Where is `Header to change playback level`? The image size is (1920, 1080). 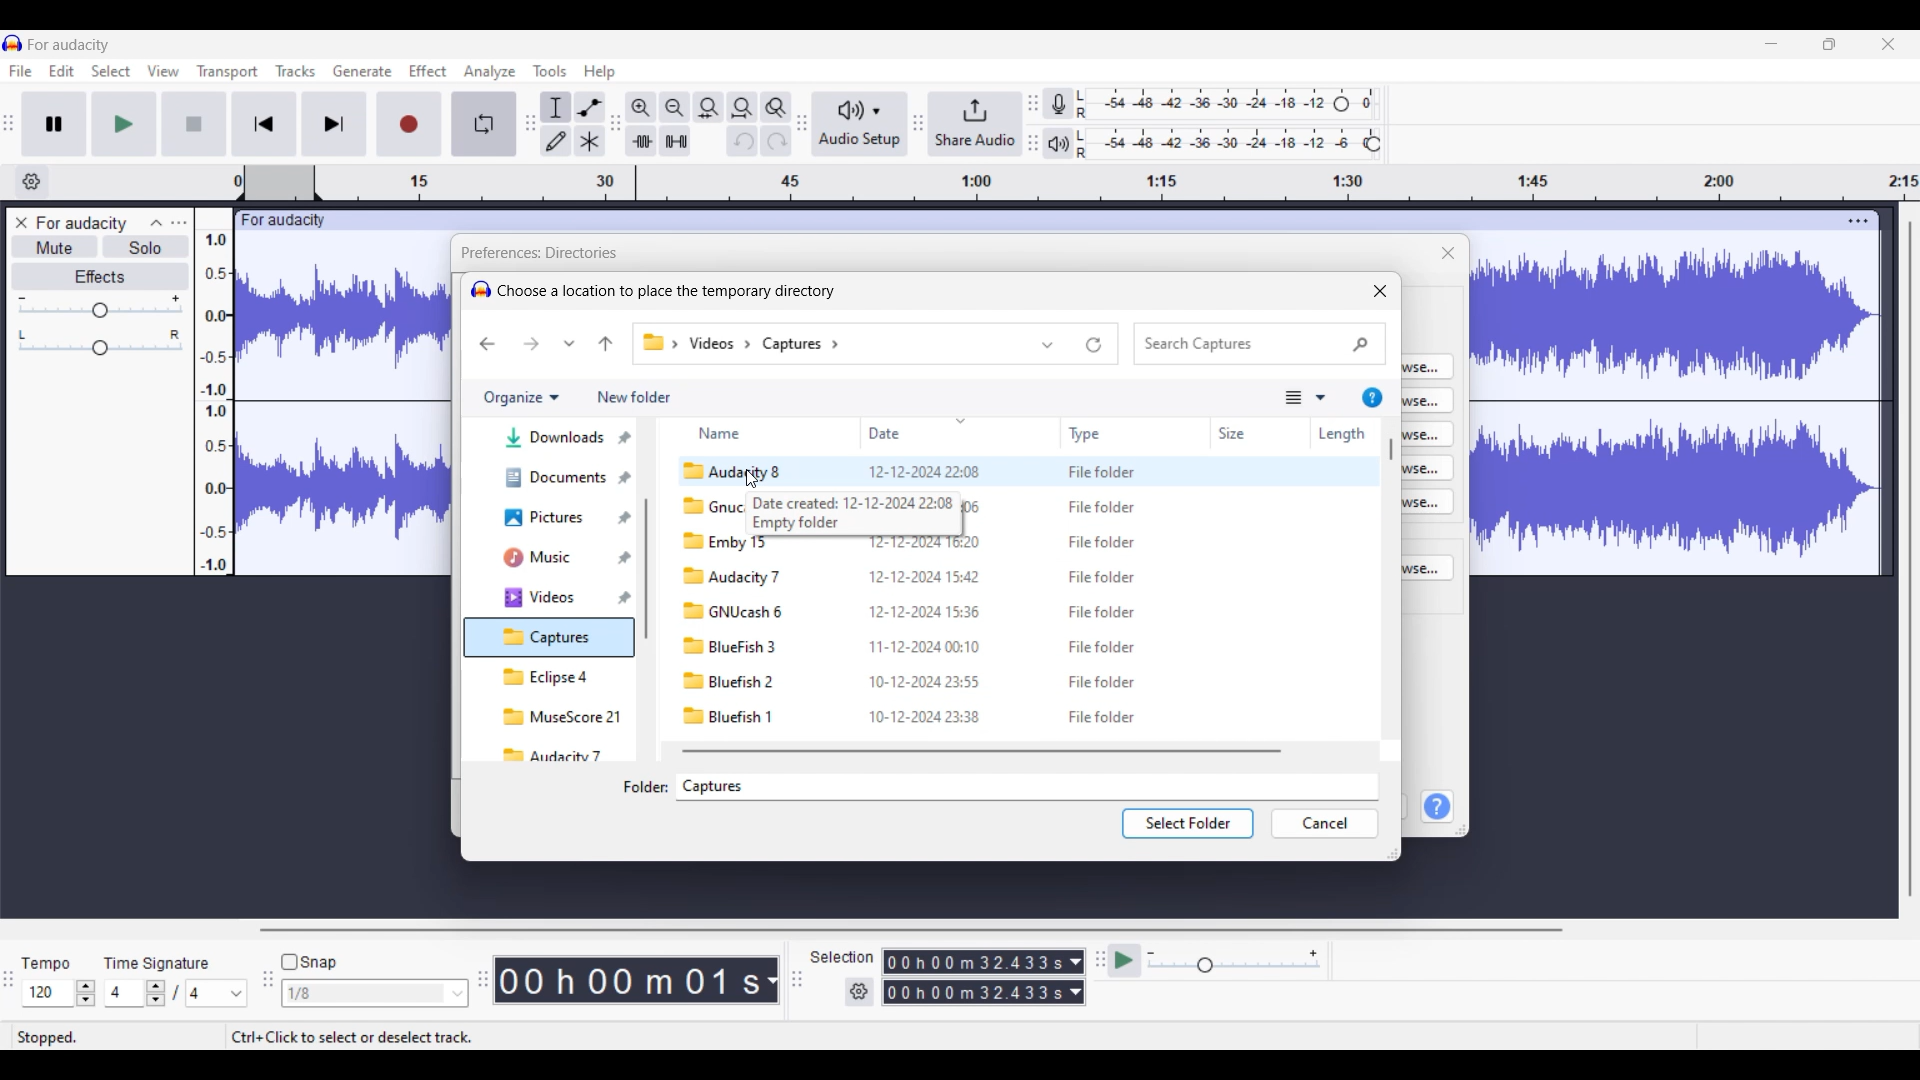 Header to change playback level is located at coordinates (1374, 144).